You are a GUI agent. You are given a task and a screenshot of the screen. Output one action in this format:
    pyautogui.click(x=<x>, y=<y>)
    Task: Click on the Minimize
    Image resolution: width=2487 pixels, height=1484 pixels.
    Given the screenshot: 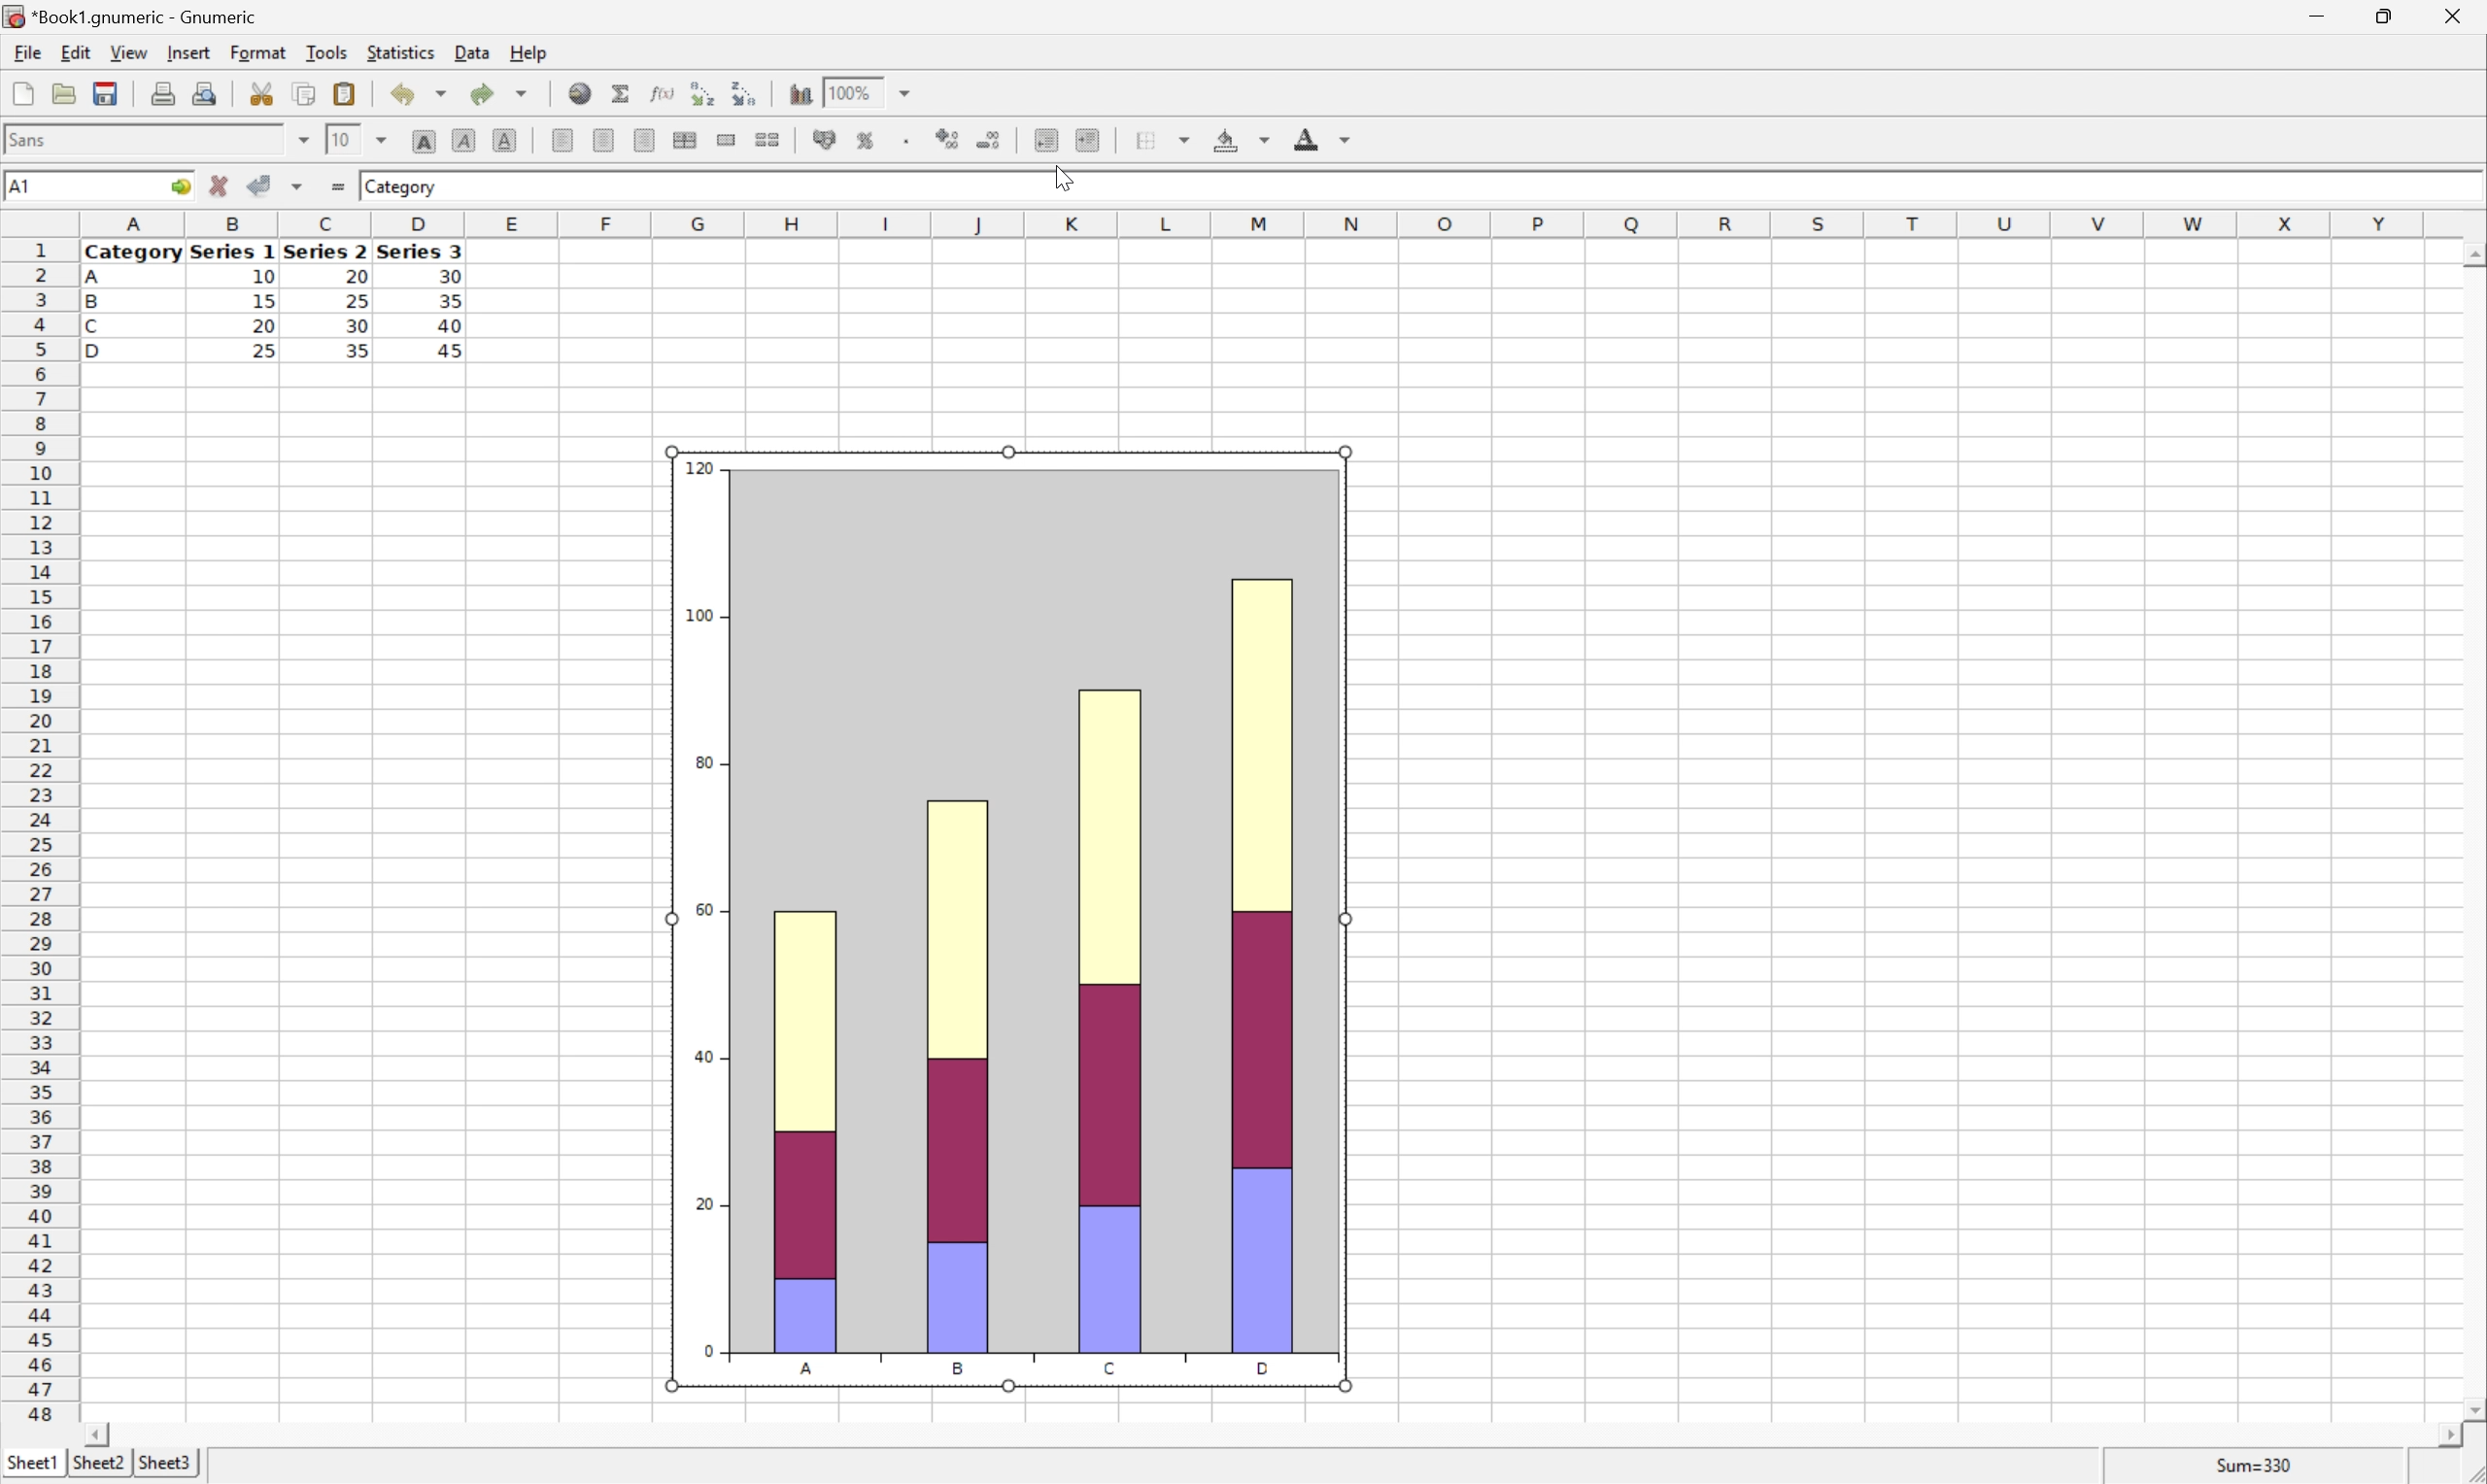 What is the action you would take?
    pyautogui.click(x=2310, y=17)
    